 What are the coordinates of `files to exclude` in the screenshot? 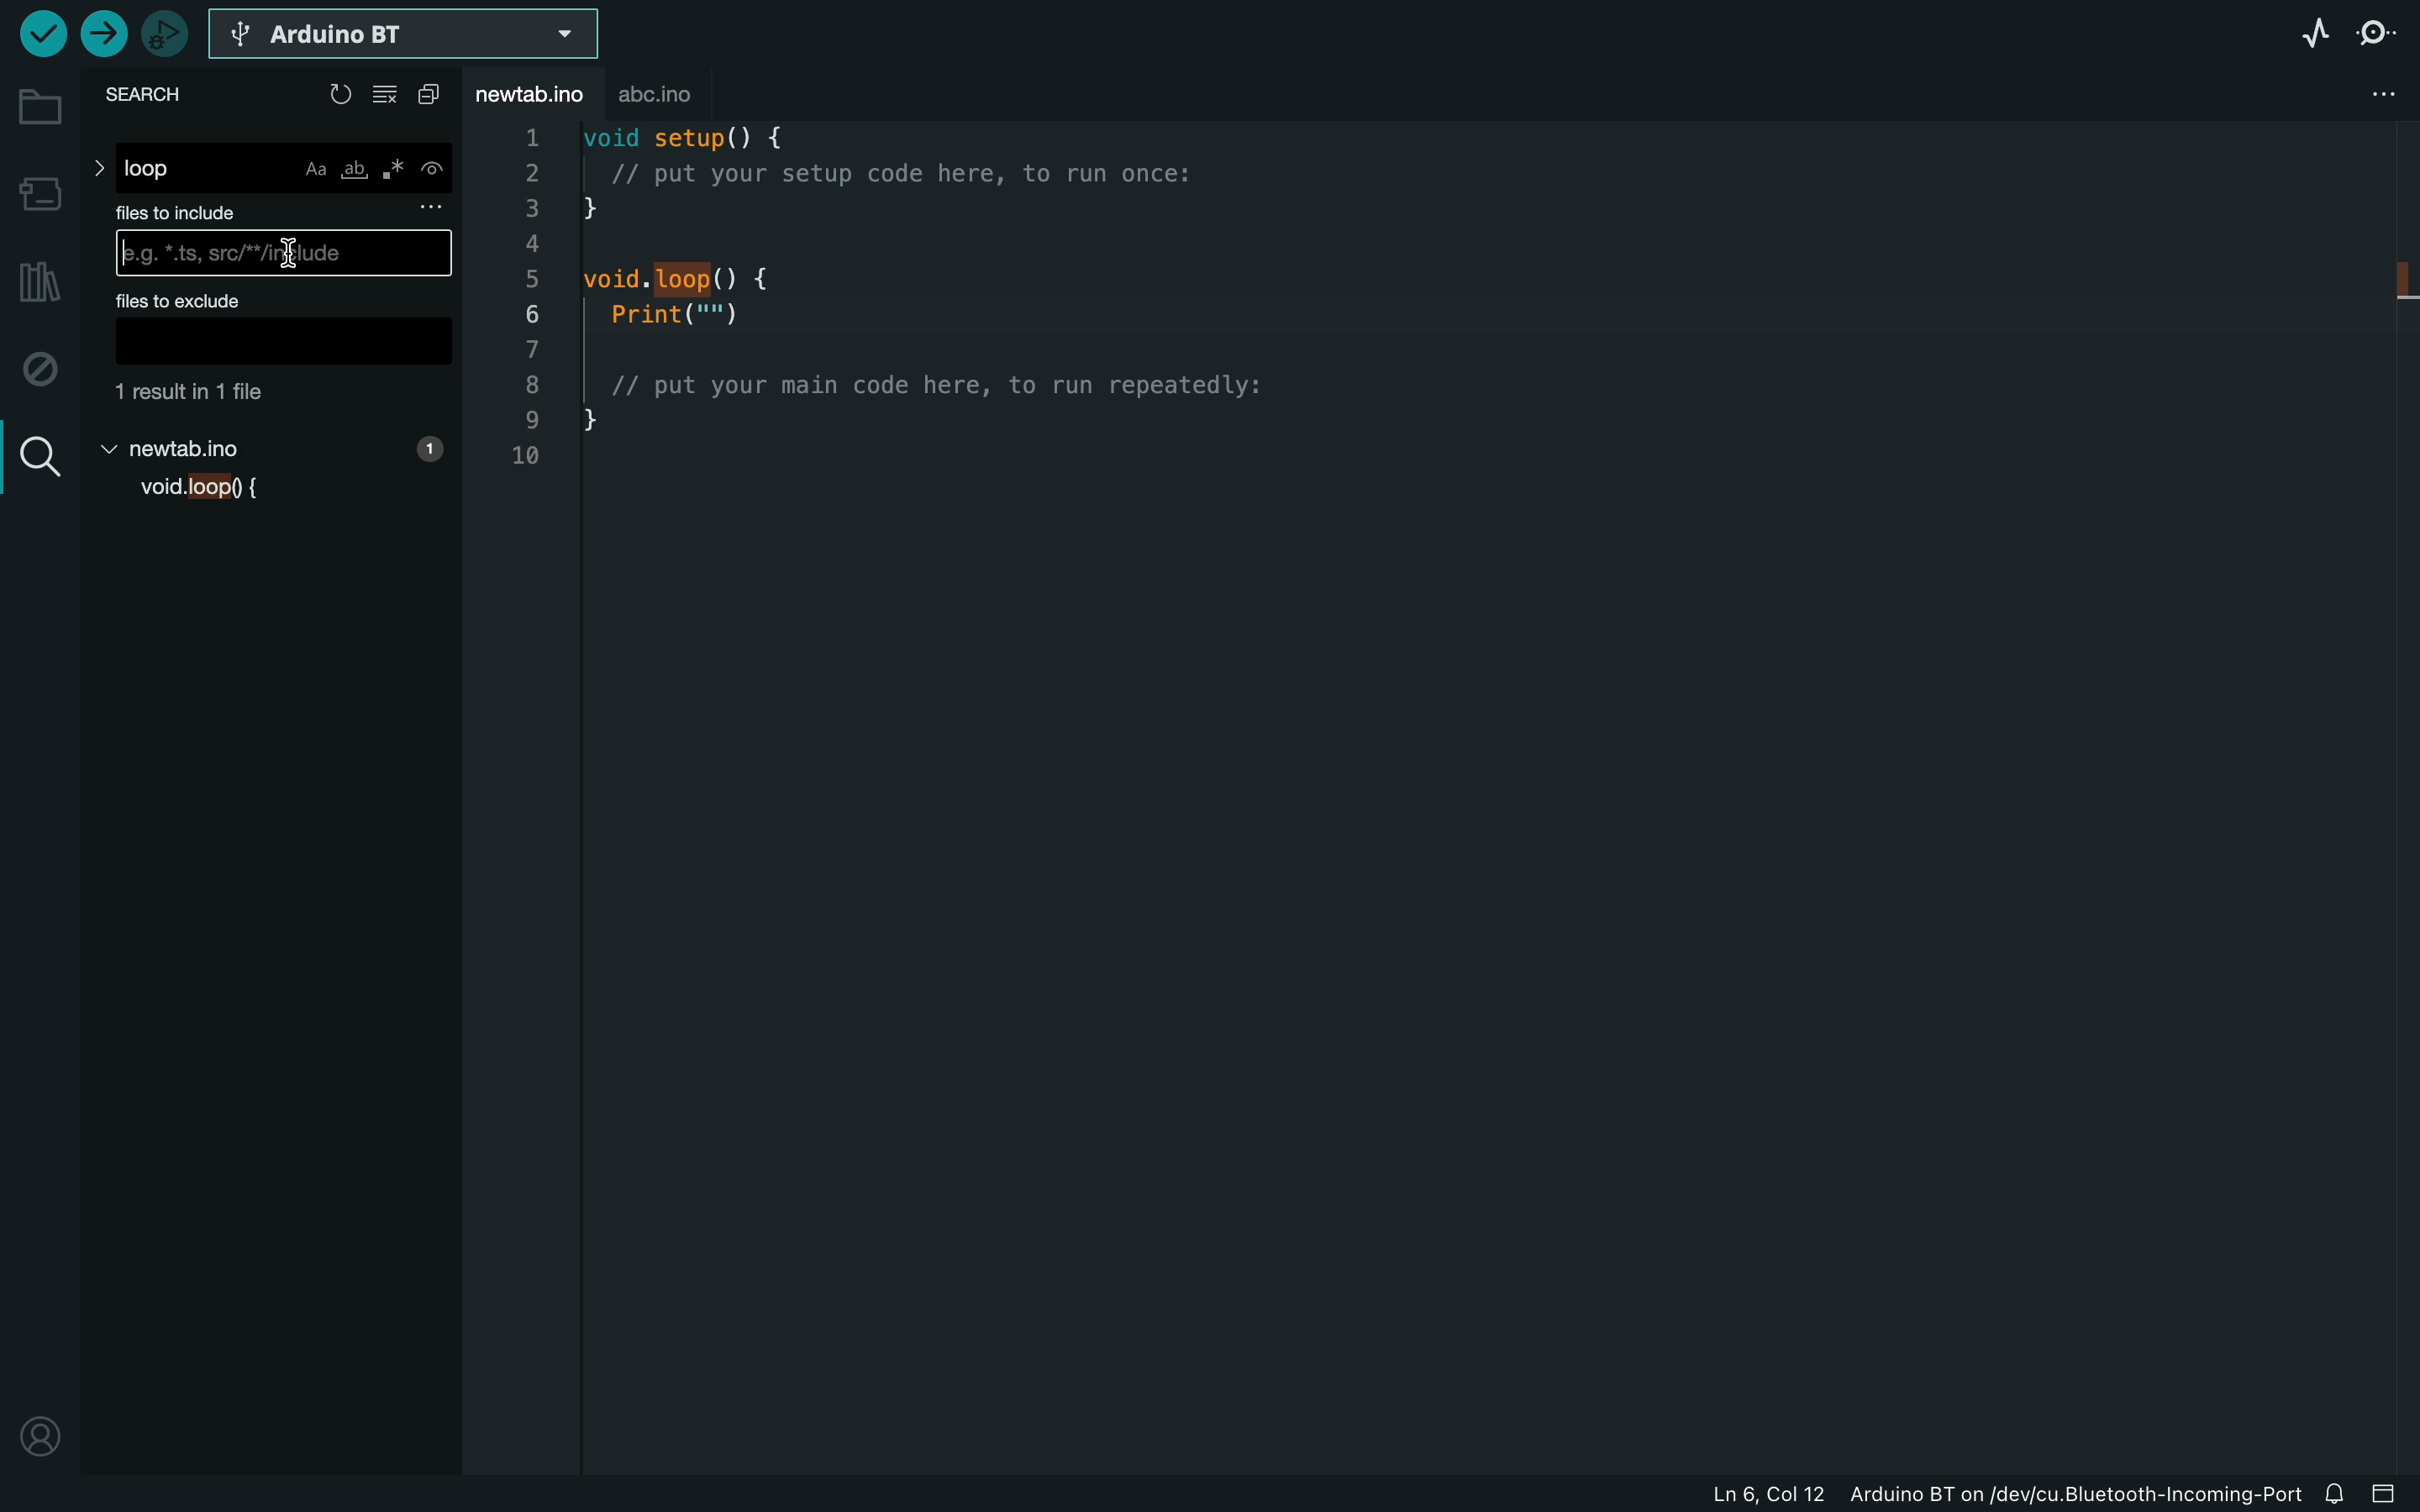 It's located at (273, 299).